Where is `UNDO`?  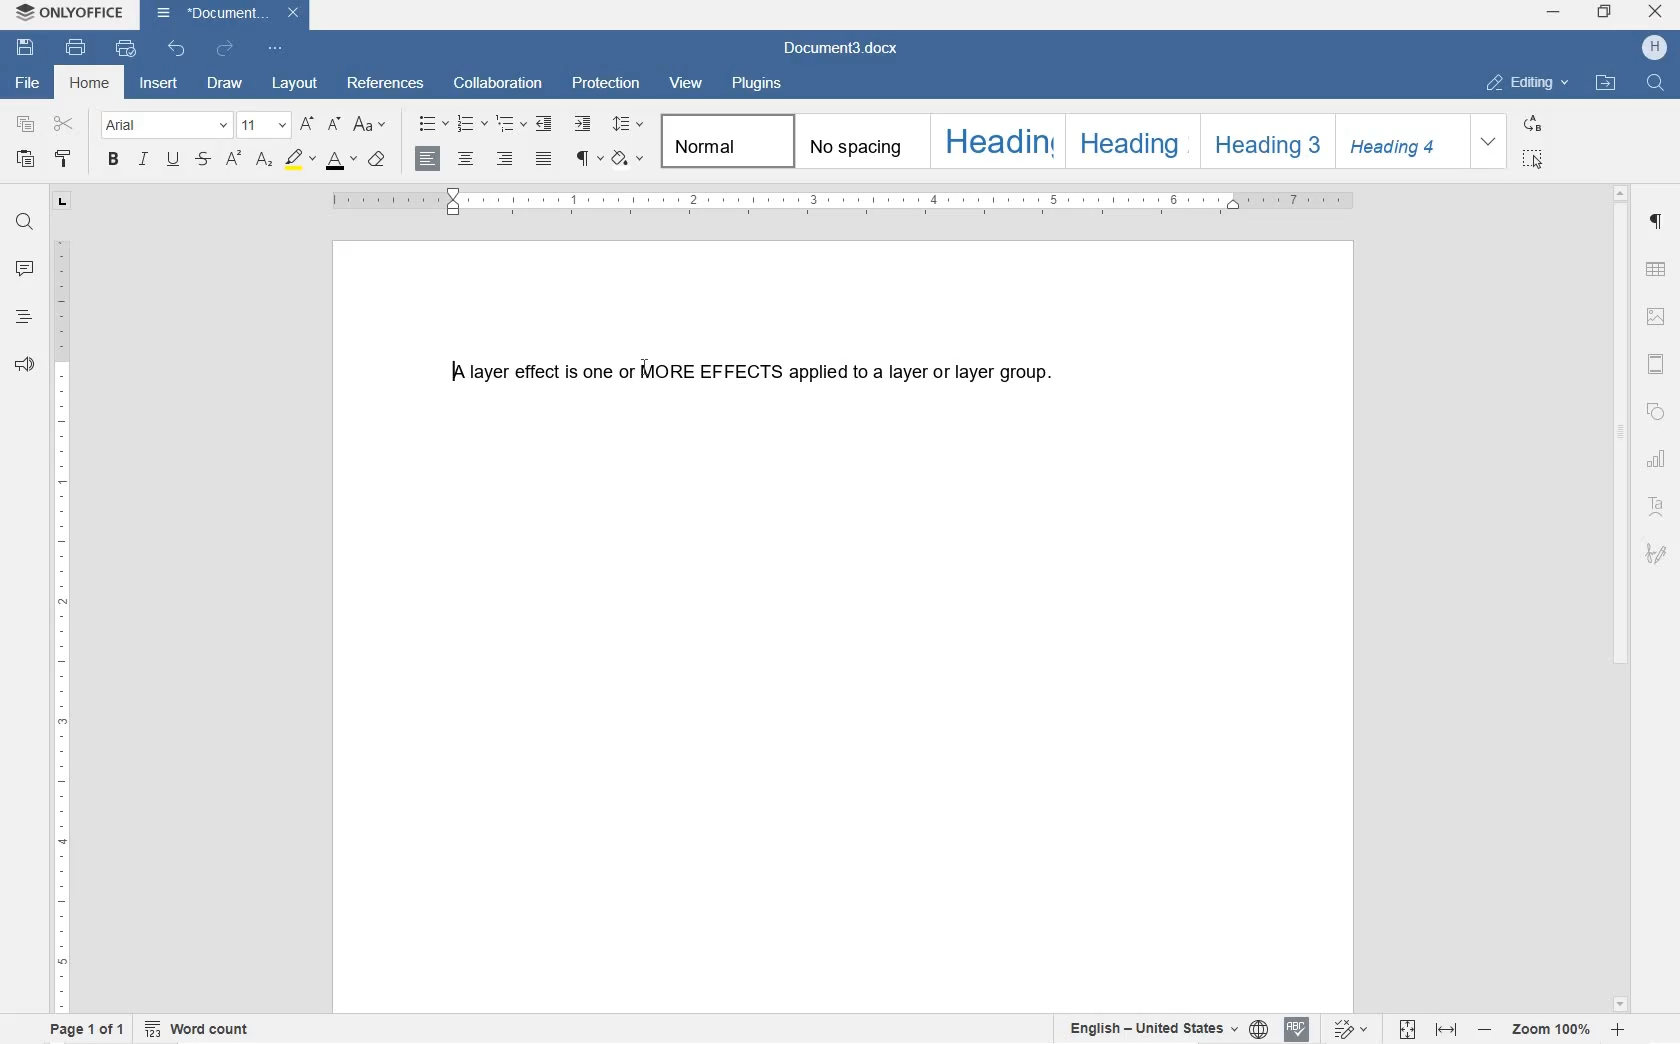
UNDO is located at coordinates (177, 50).